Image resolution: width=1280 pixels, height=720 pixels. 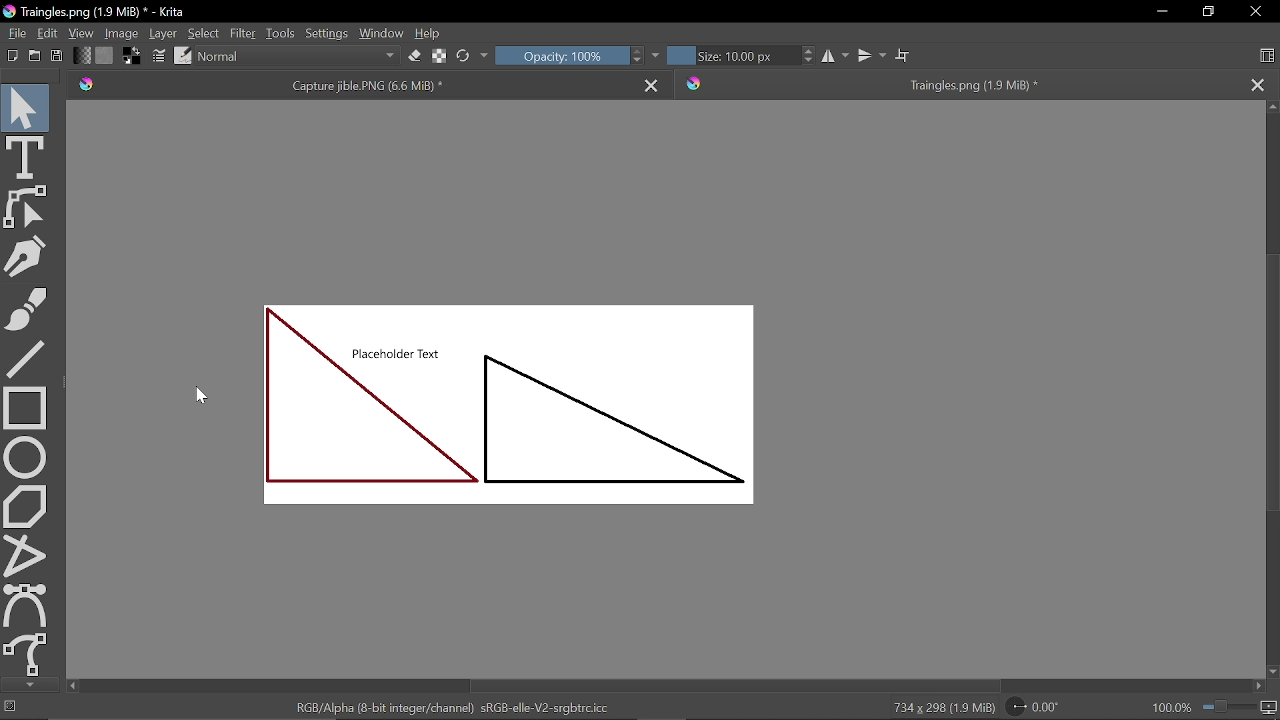 What do you see at coordinates (1211, 13) in the screenshot?
I see `Restore down` at bounding box center [1211, 13].